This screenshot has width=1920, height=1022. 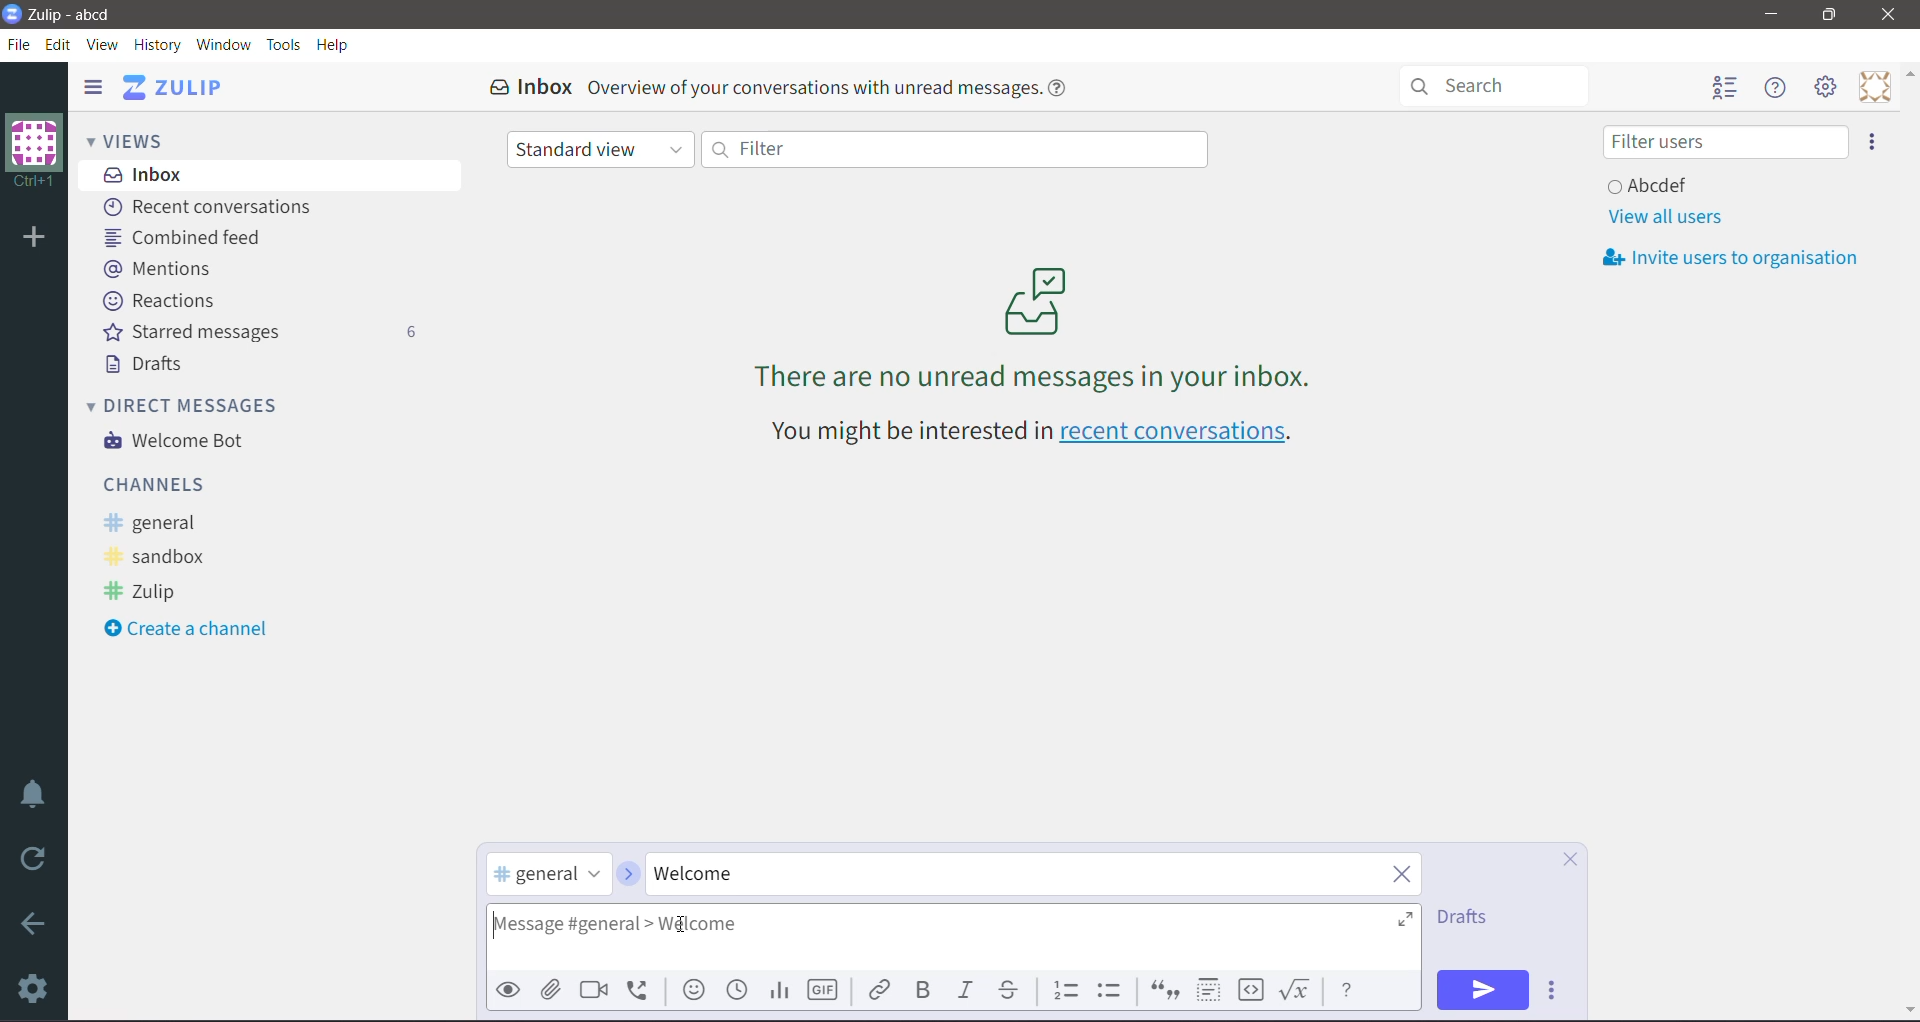 I want to click on Standard view, so click(x=601, y=151).